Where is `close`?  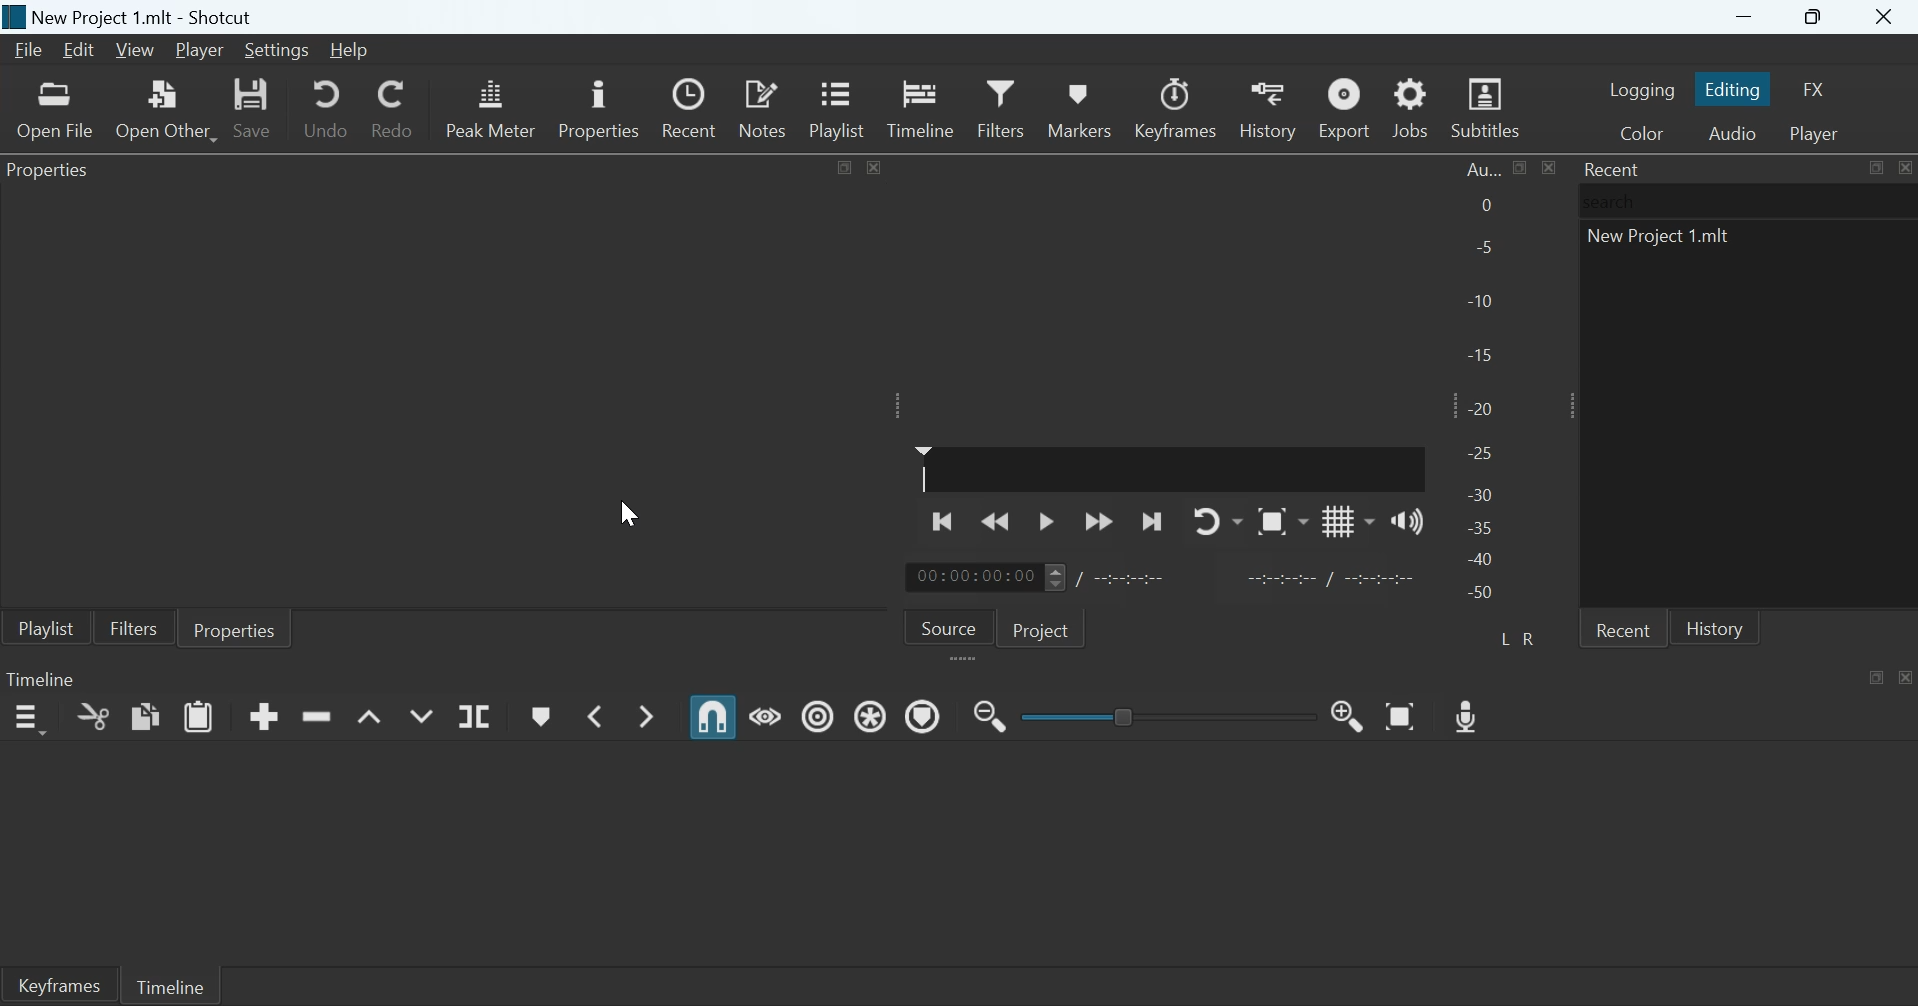 close is located at coordinates (874, 166).